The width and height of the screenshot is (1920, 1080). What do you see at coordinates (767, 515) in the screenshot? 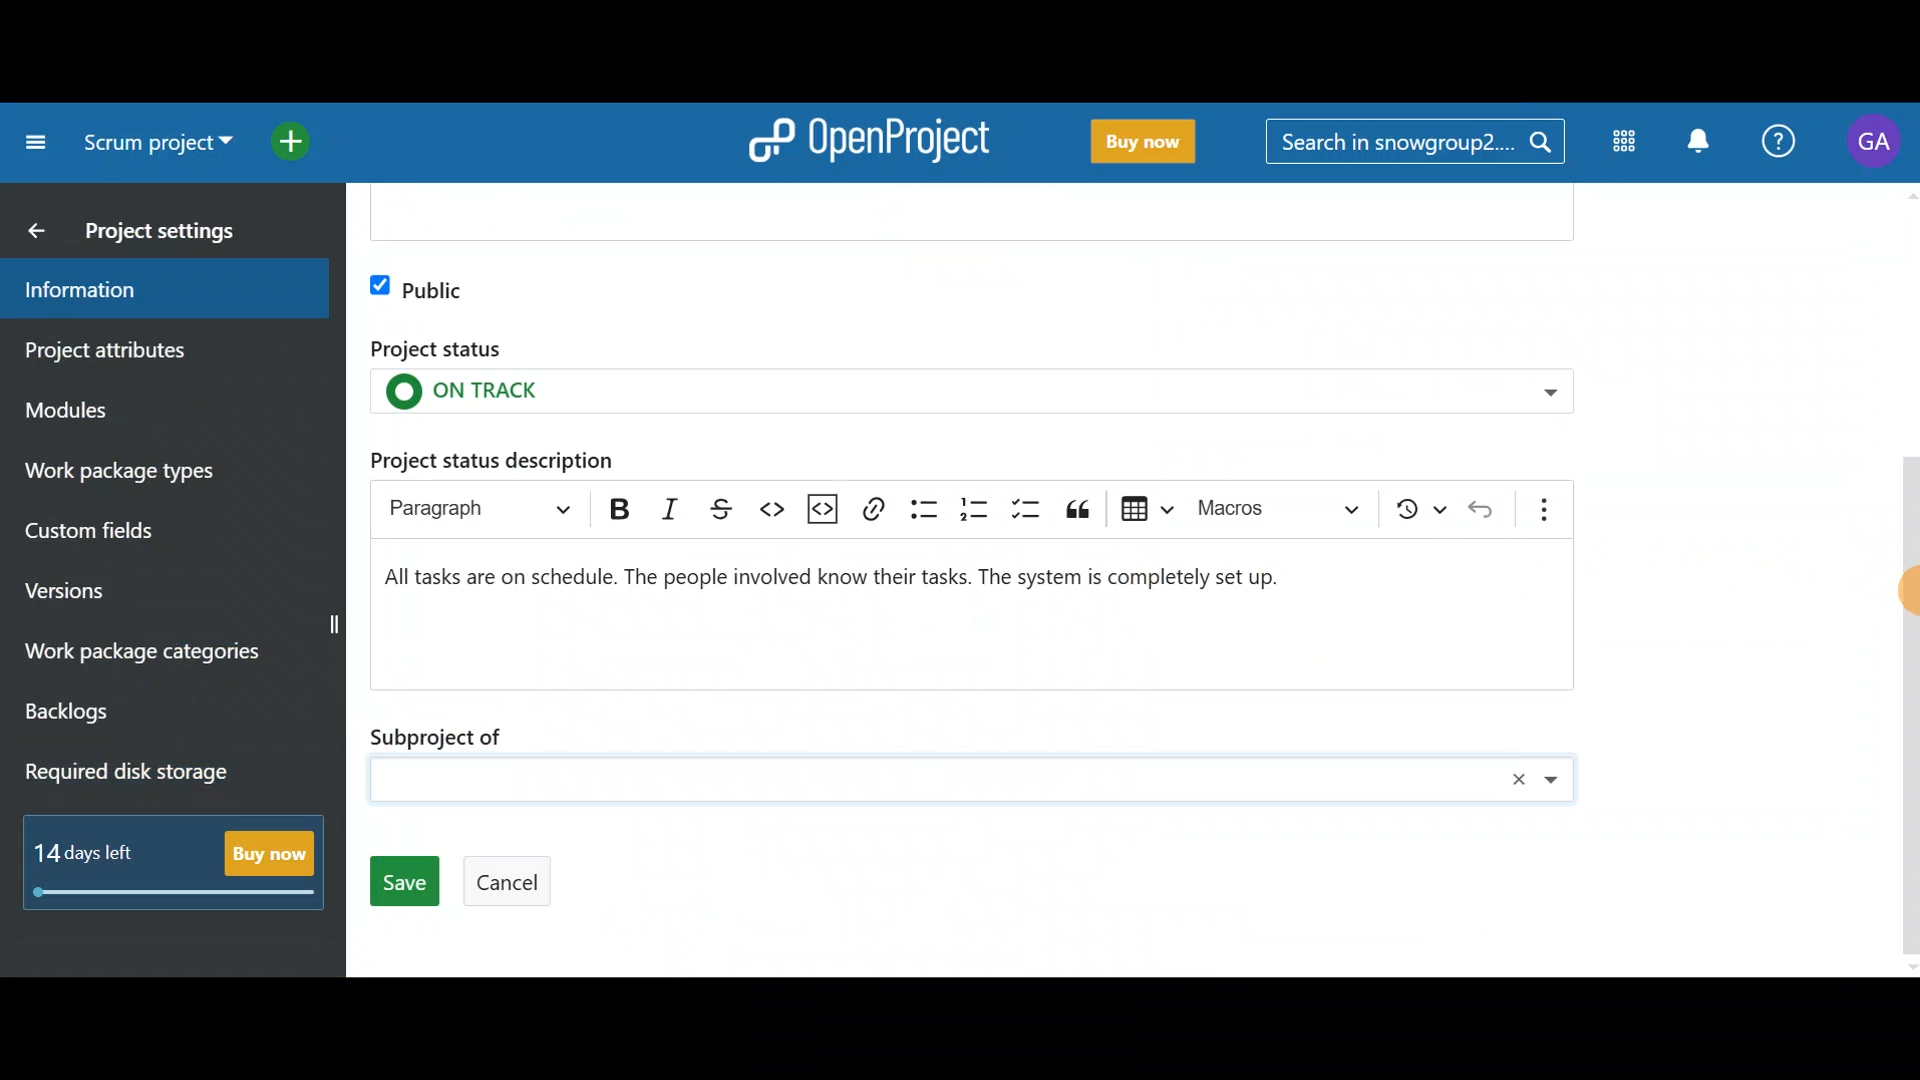
I see `Code` at bounding box center [767, 515].